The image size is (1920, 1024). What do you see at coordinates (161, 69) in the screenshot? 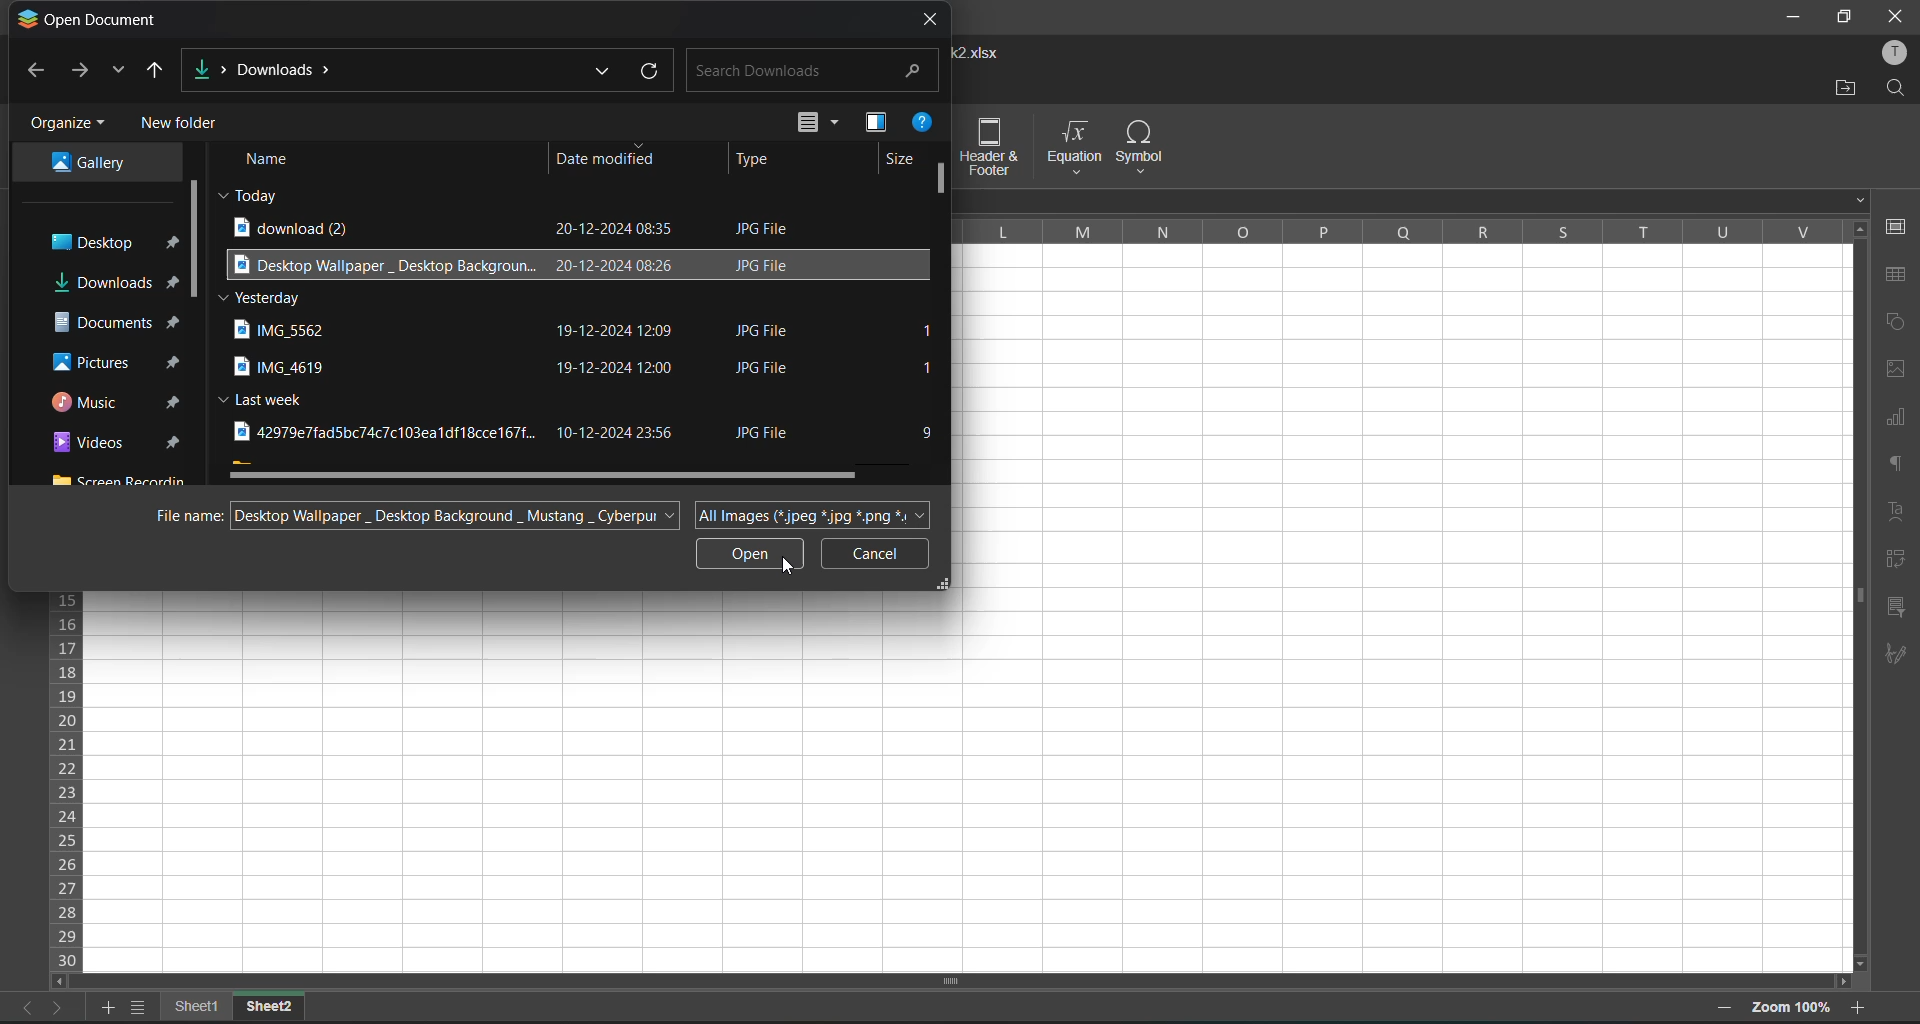
I see `up to desktop` at bounding box center [161, 69].